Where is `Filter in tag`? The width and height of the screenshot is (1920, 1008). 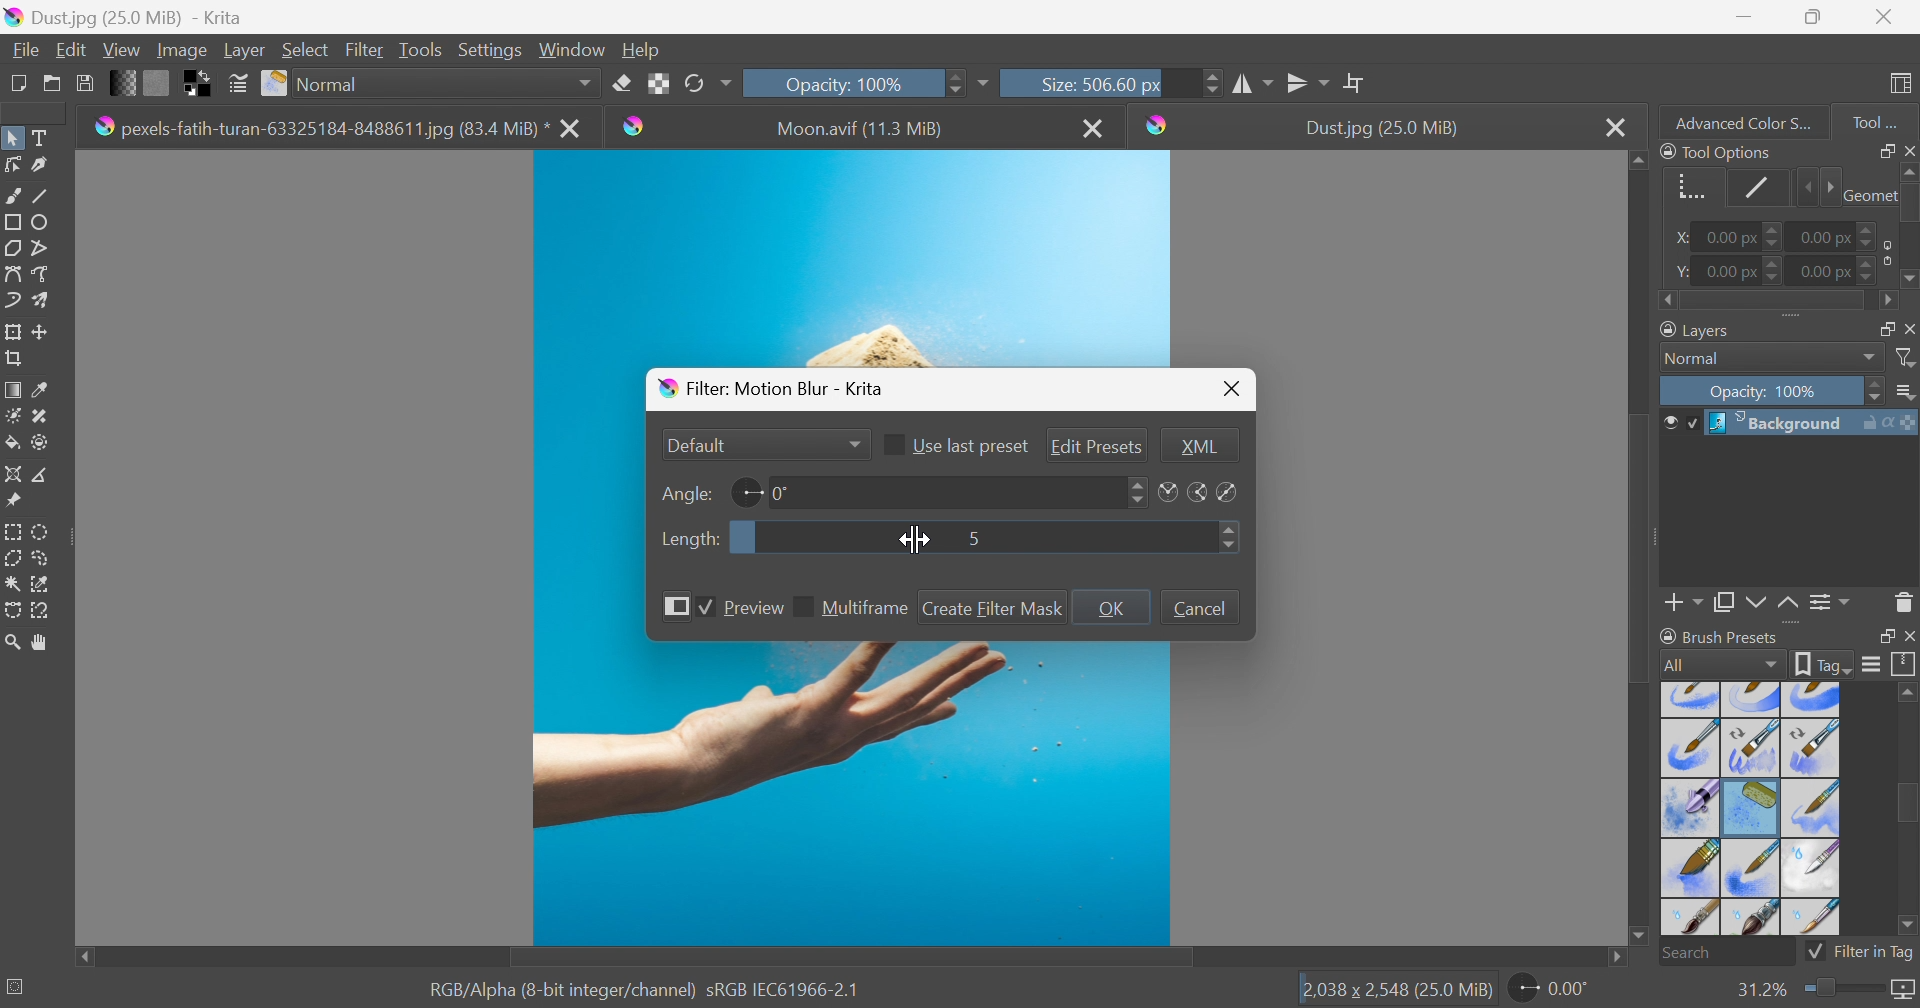 Filter in tag is located at coordinates (1861, 952).